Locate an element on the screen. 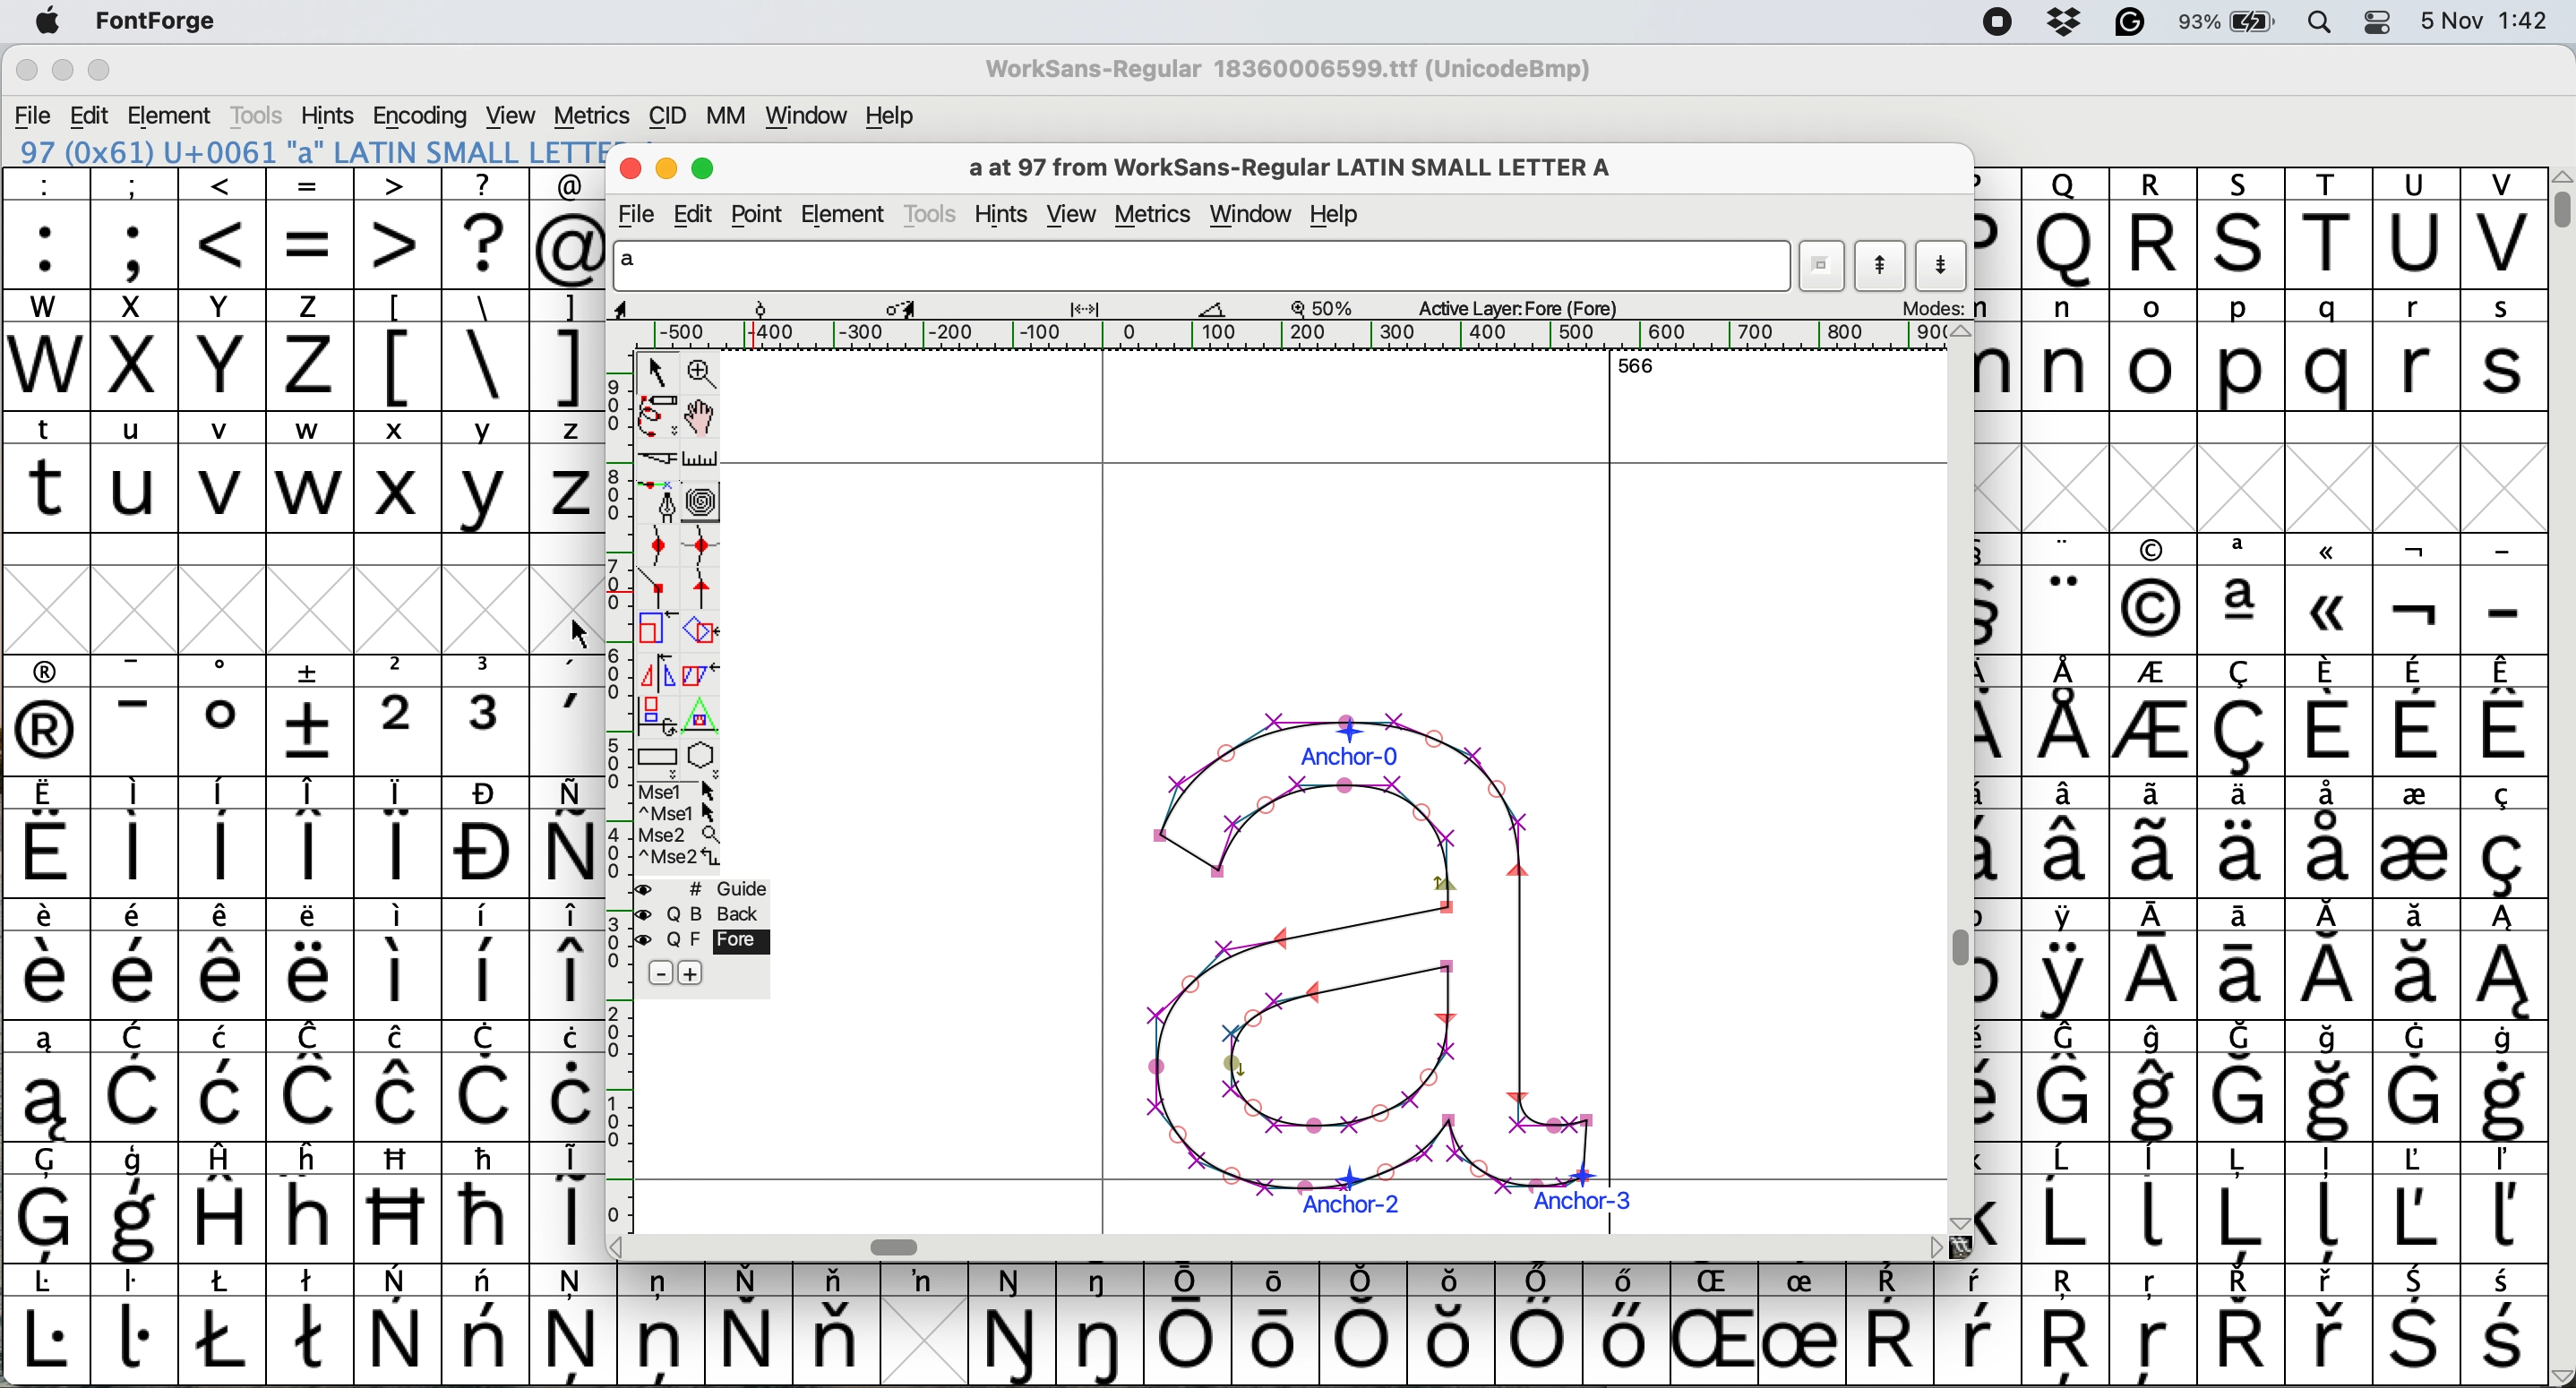  z is located at coordinates (310, 349).